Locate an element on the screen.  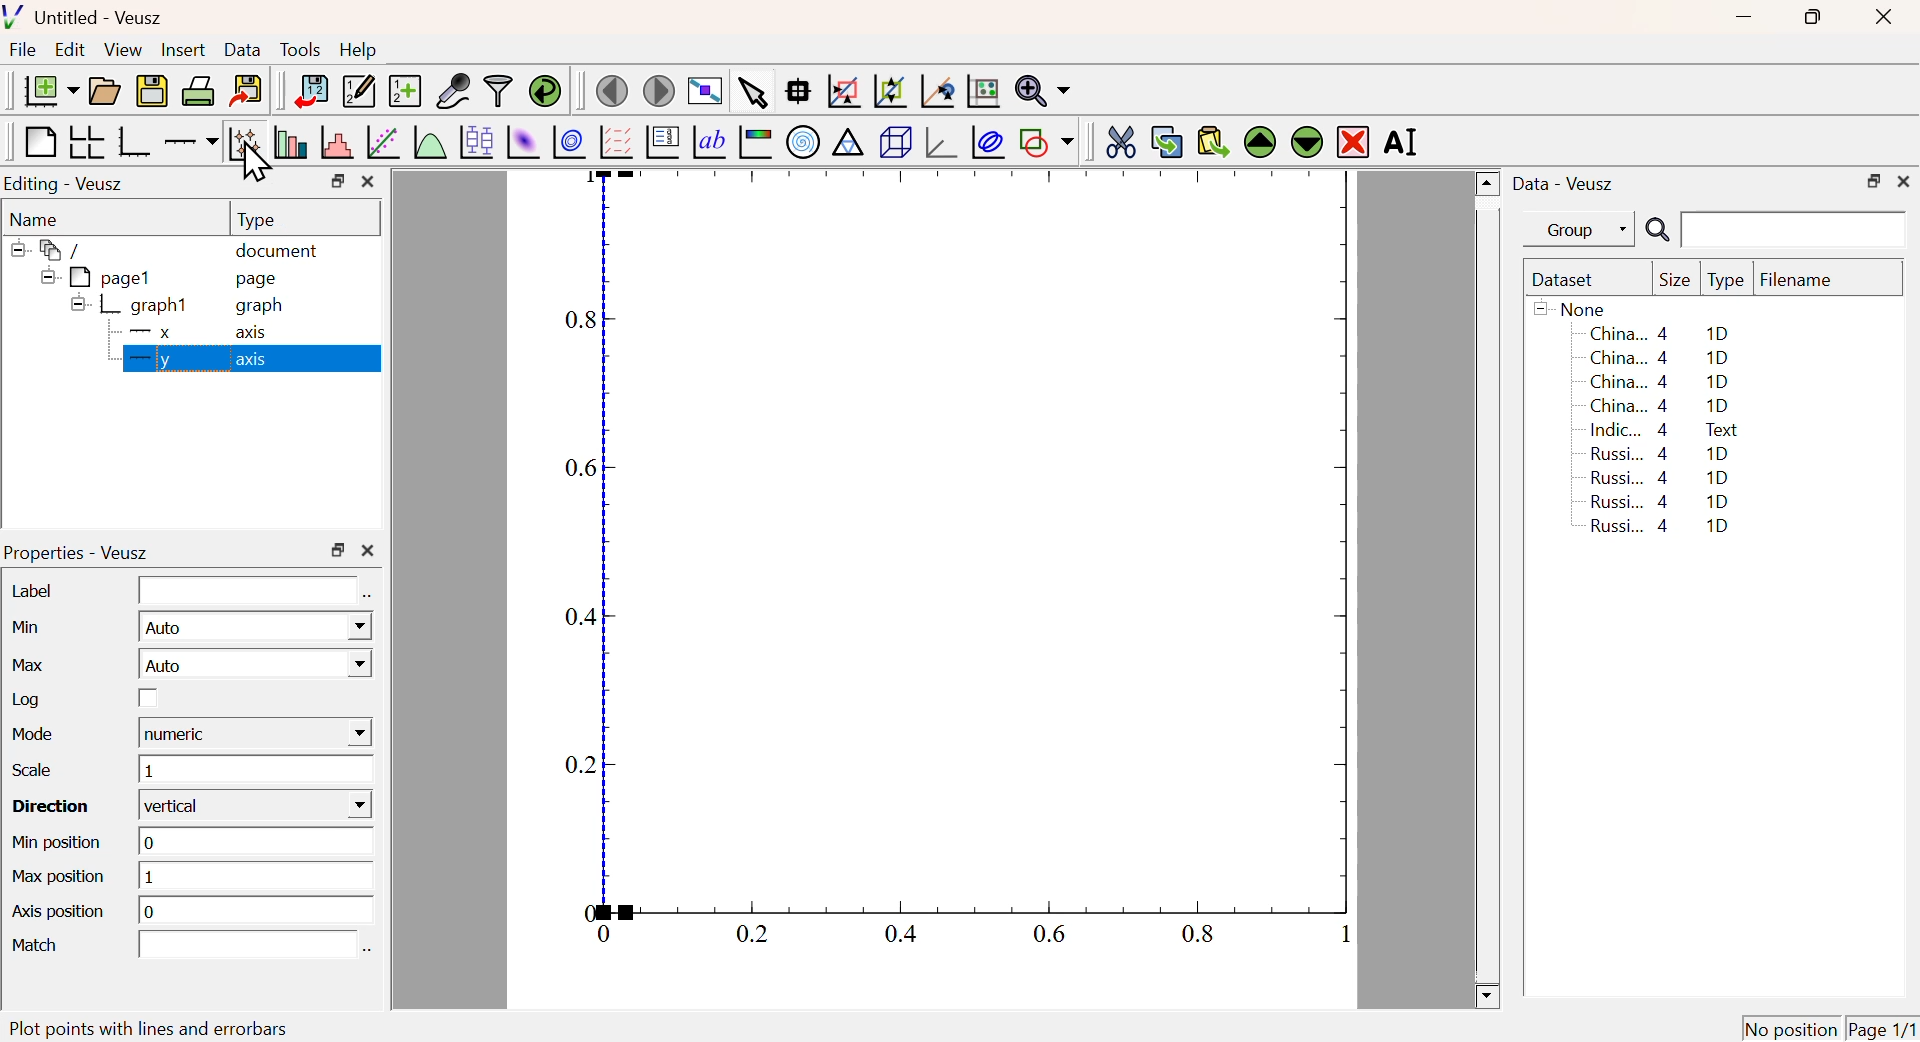
Scroll is located at coordinates (1488, 591).